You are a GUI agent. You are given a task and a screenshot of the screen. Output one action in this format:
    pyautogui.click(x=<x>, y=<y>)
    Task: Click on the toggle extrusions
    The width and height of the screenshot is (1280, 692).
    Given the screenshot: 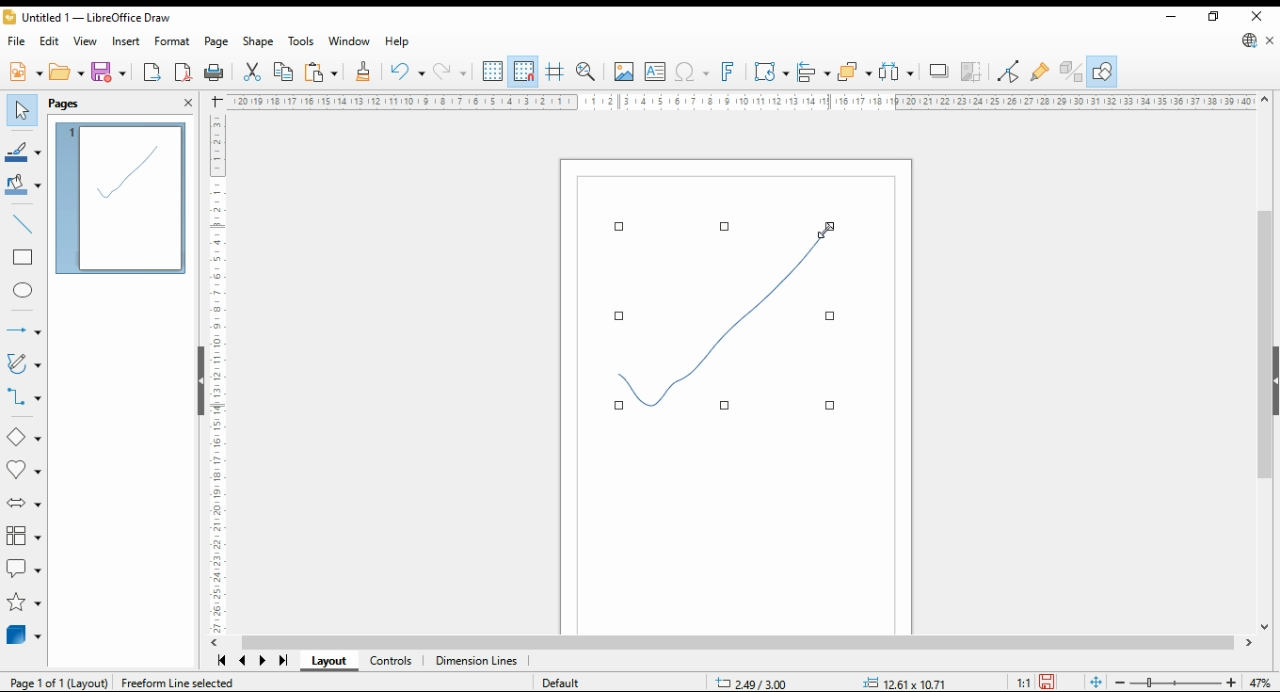 What is the action you would take?
    pyautogui.click(x=1071, y=72)
    